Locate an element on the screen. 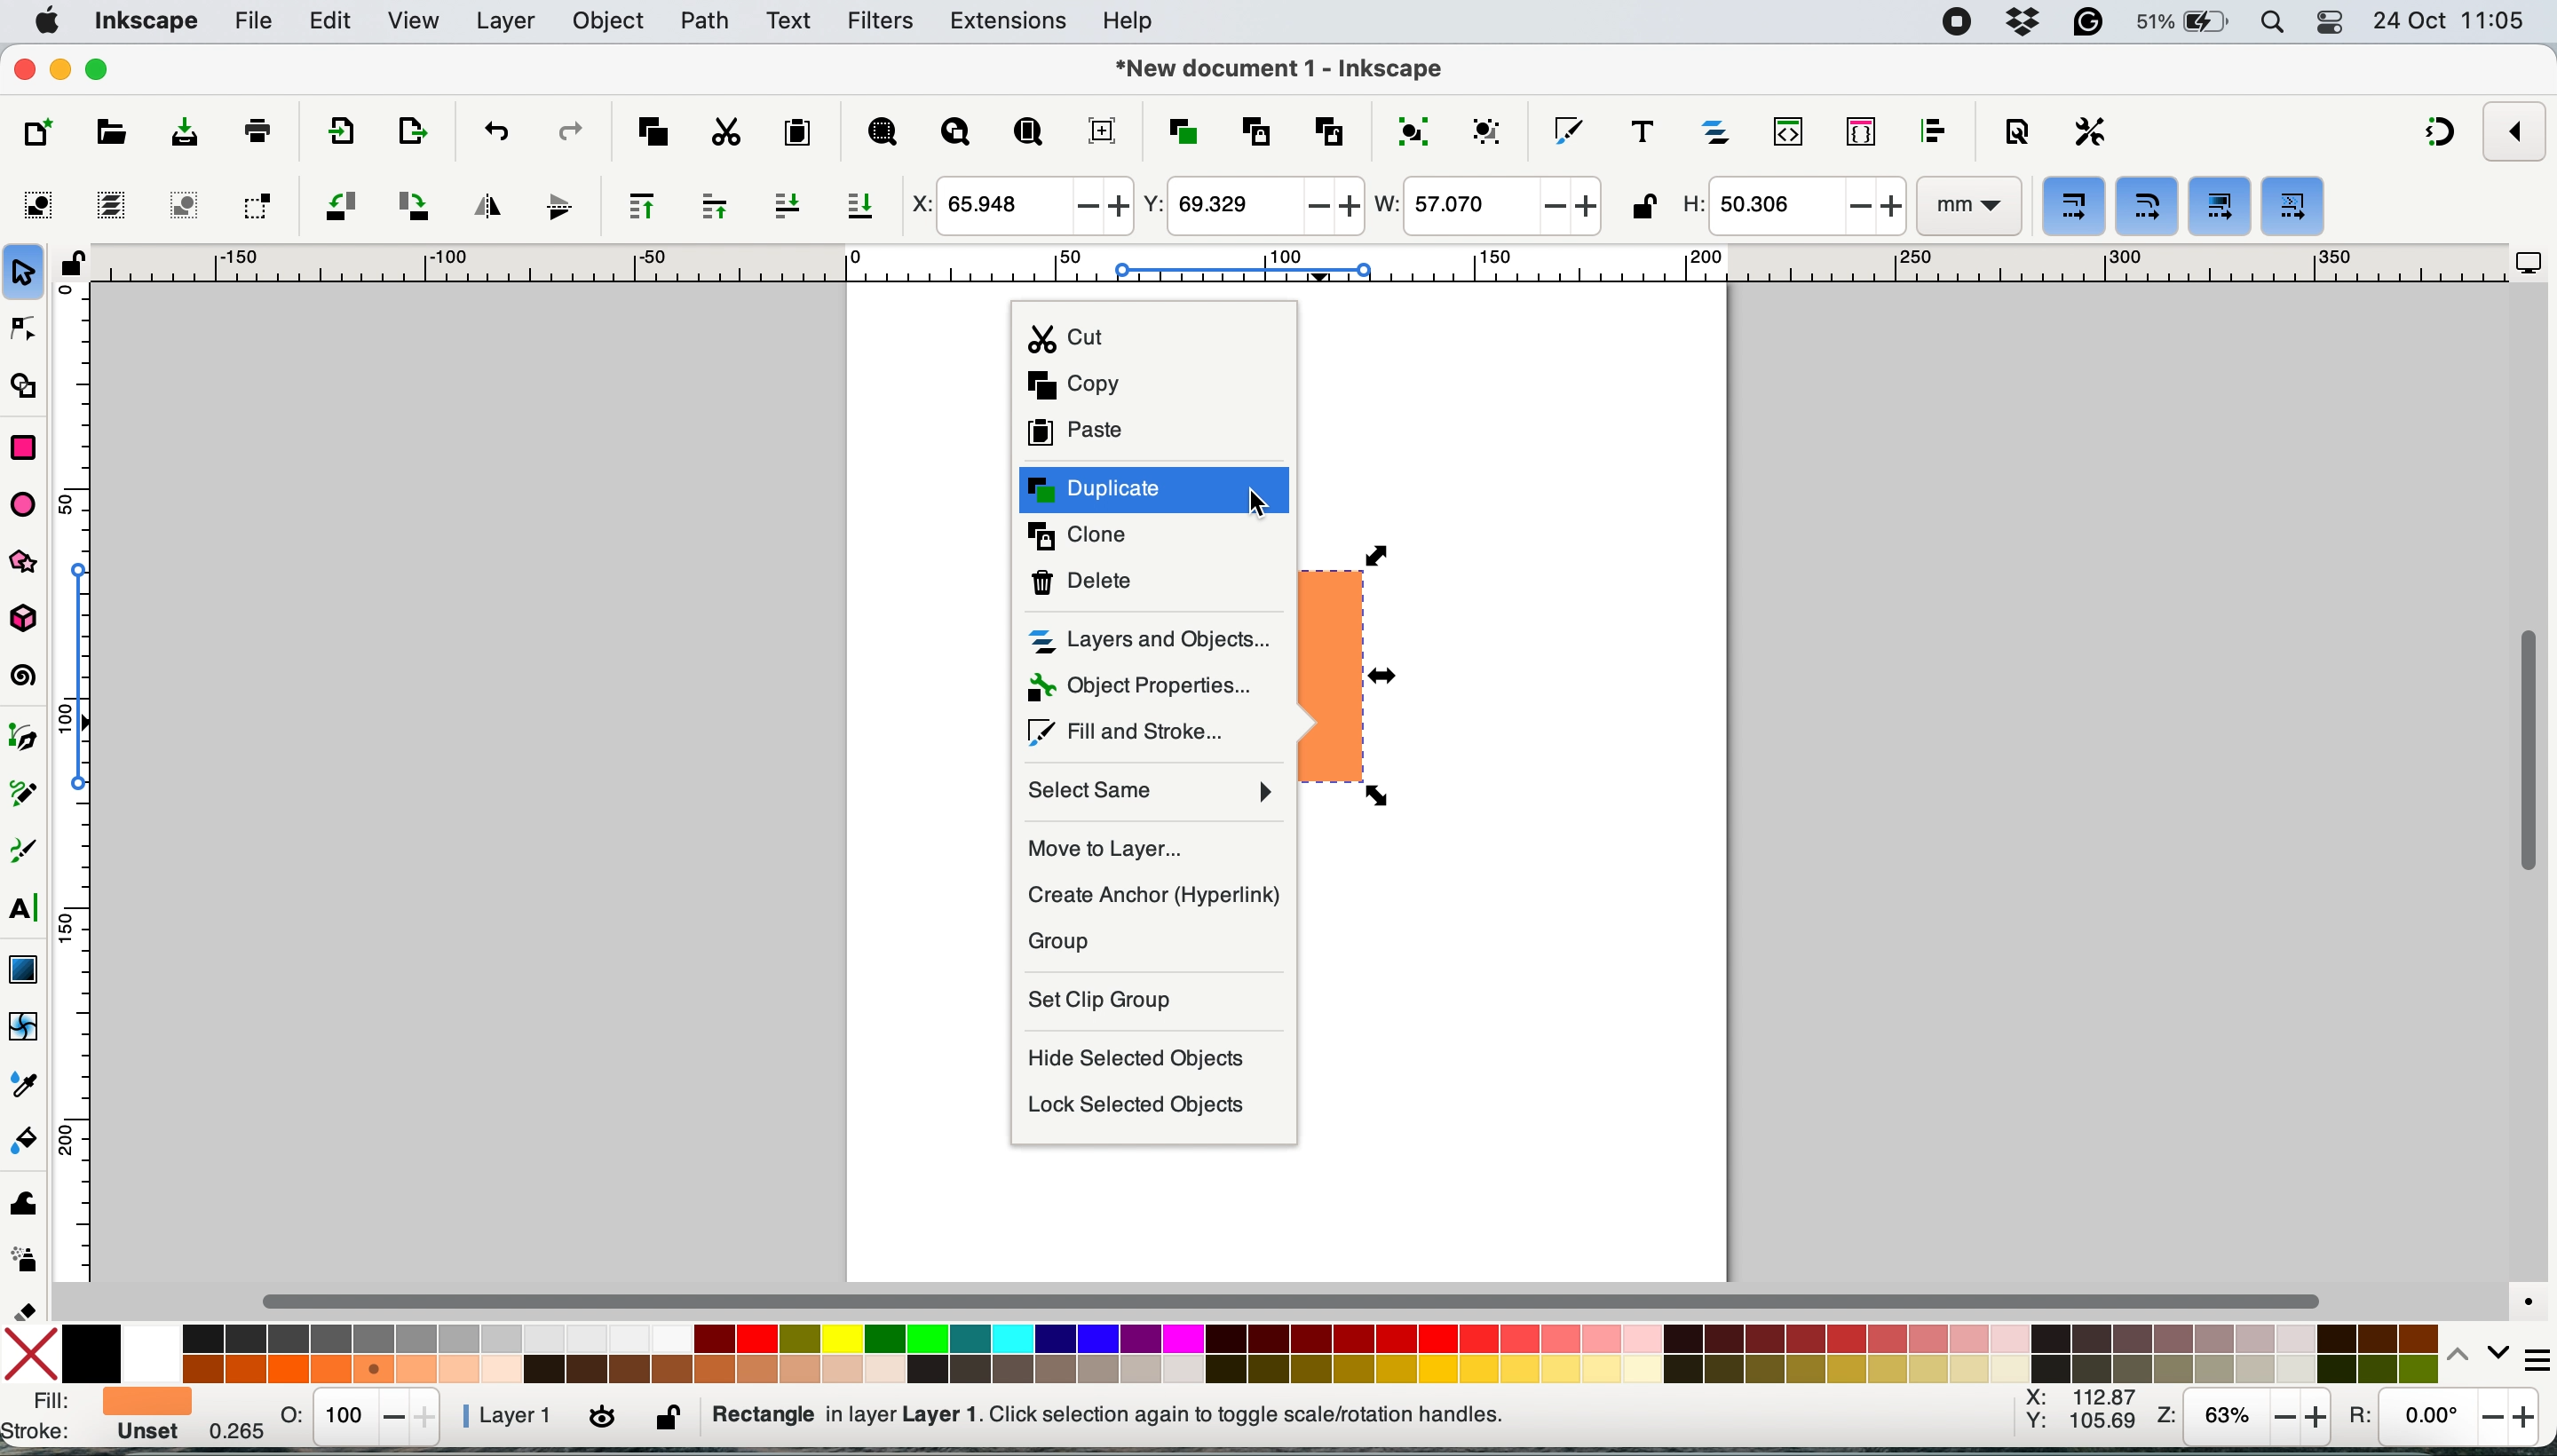 This screenshot has height=1456, width=2557. layer 1 is located at coordinates (517, 1416).